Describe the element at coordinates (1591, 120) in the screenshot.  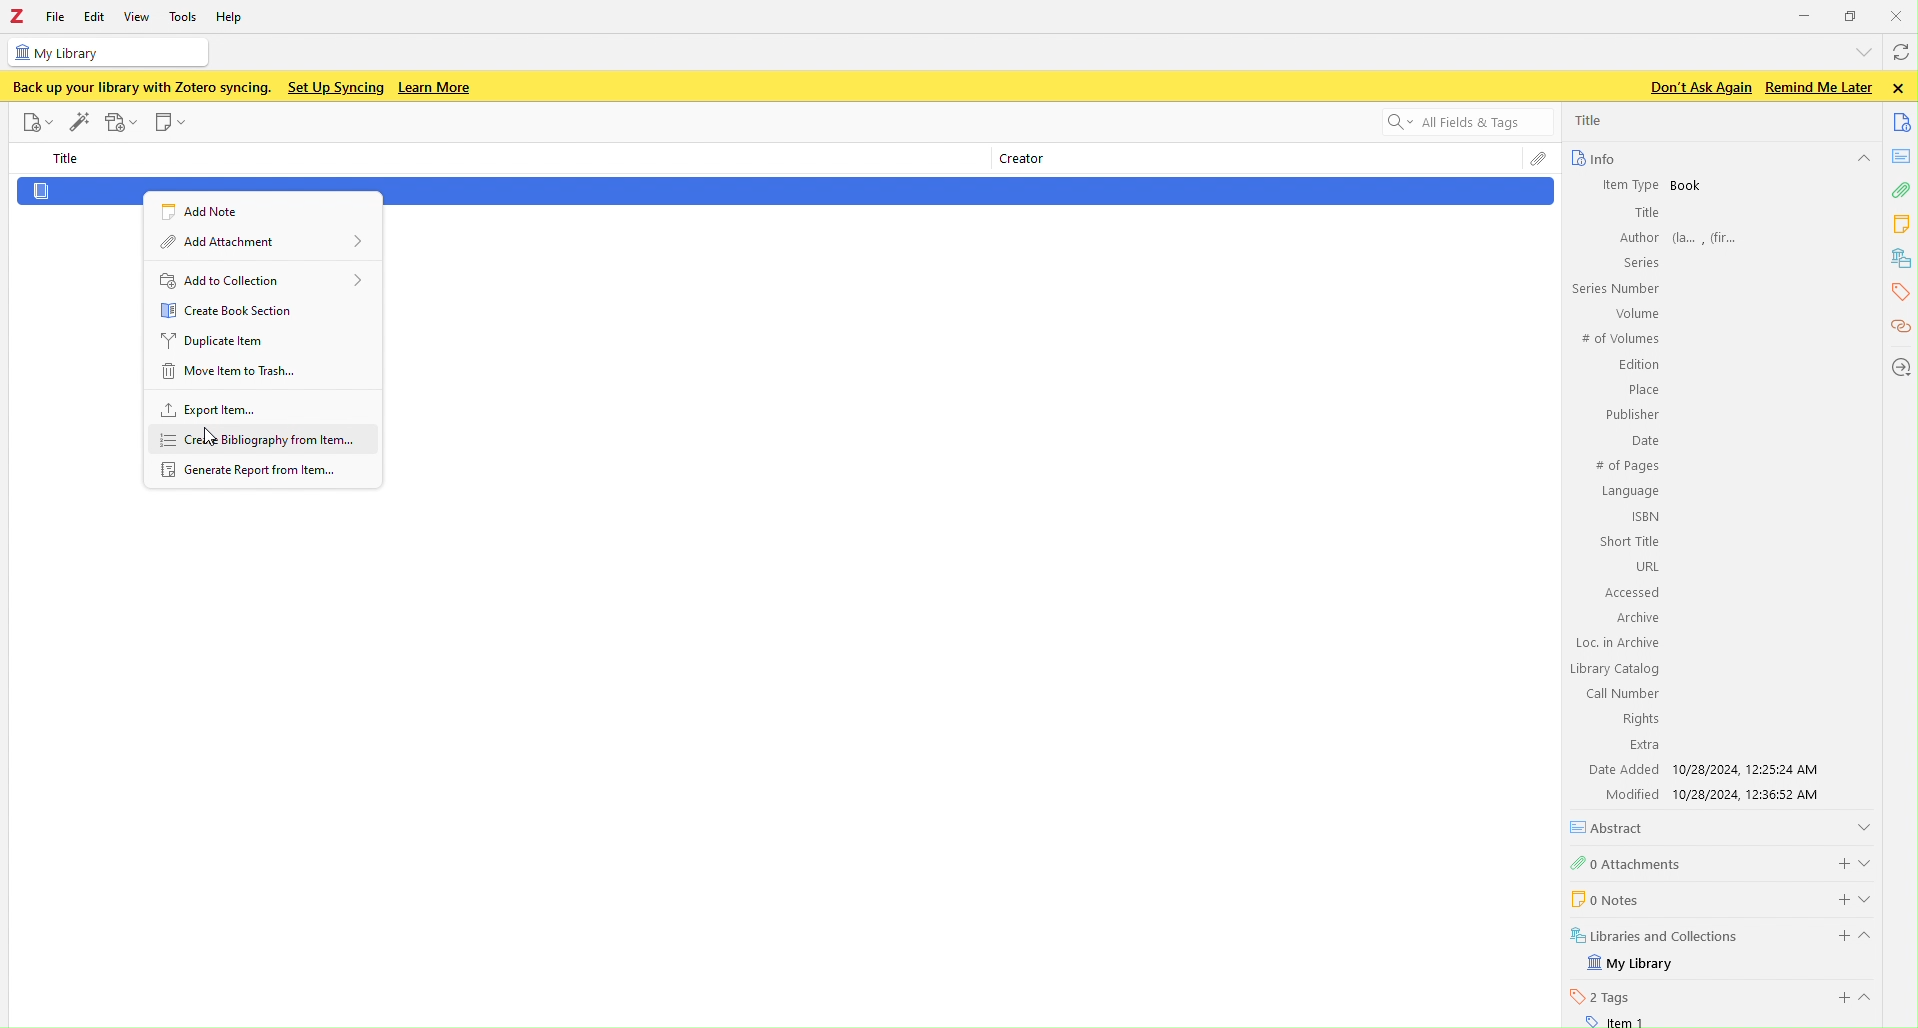
I see `Title` at that location.